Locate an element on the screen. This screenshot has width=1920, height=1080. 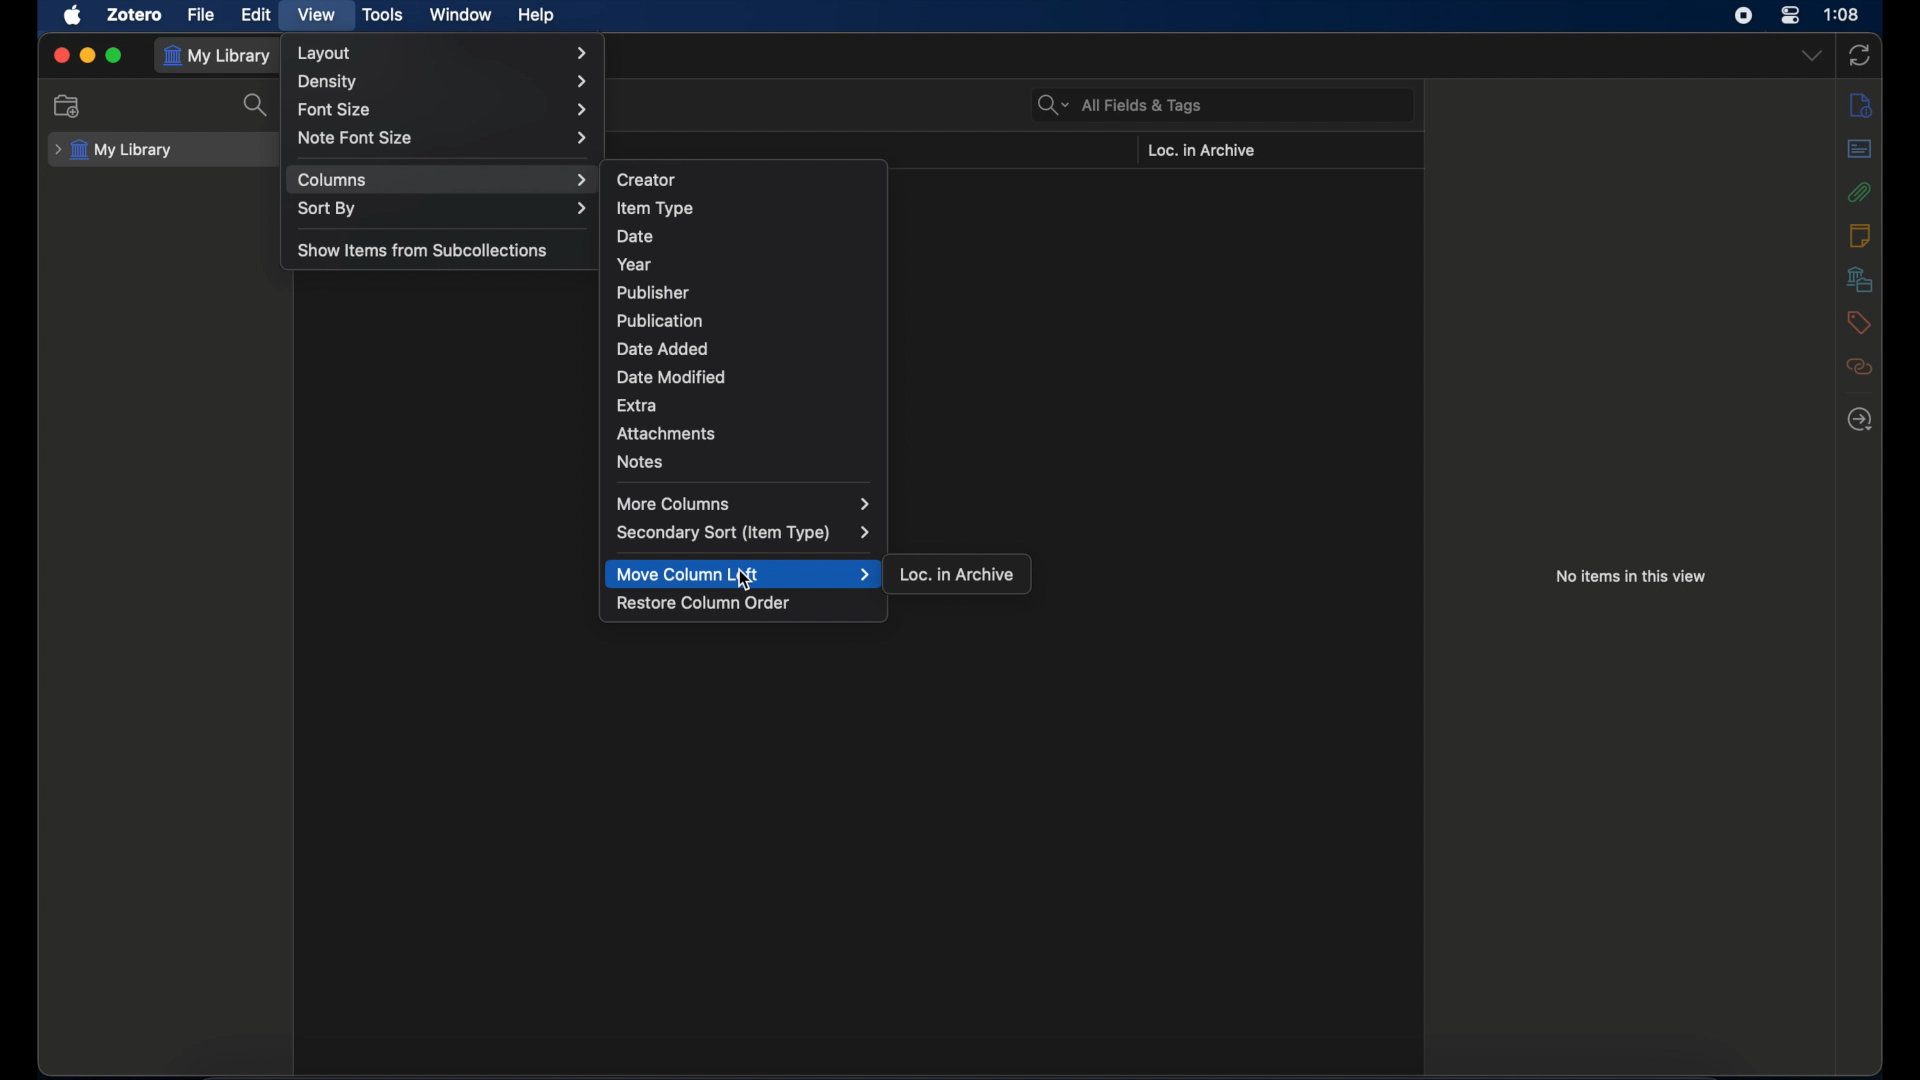
publisher is located at coordinates (654, 293).